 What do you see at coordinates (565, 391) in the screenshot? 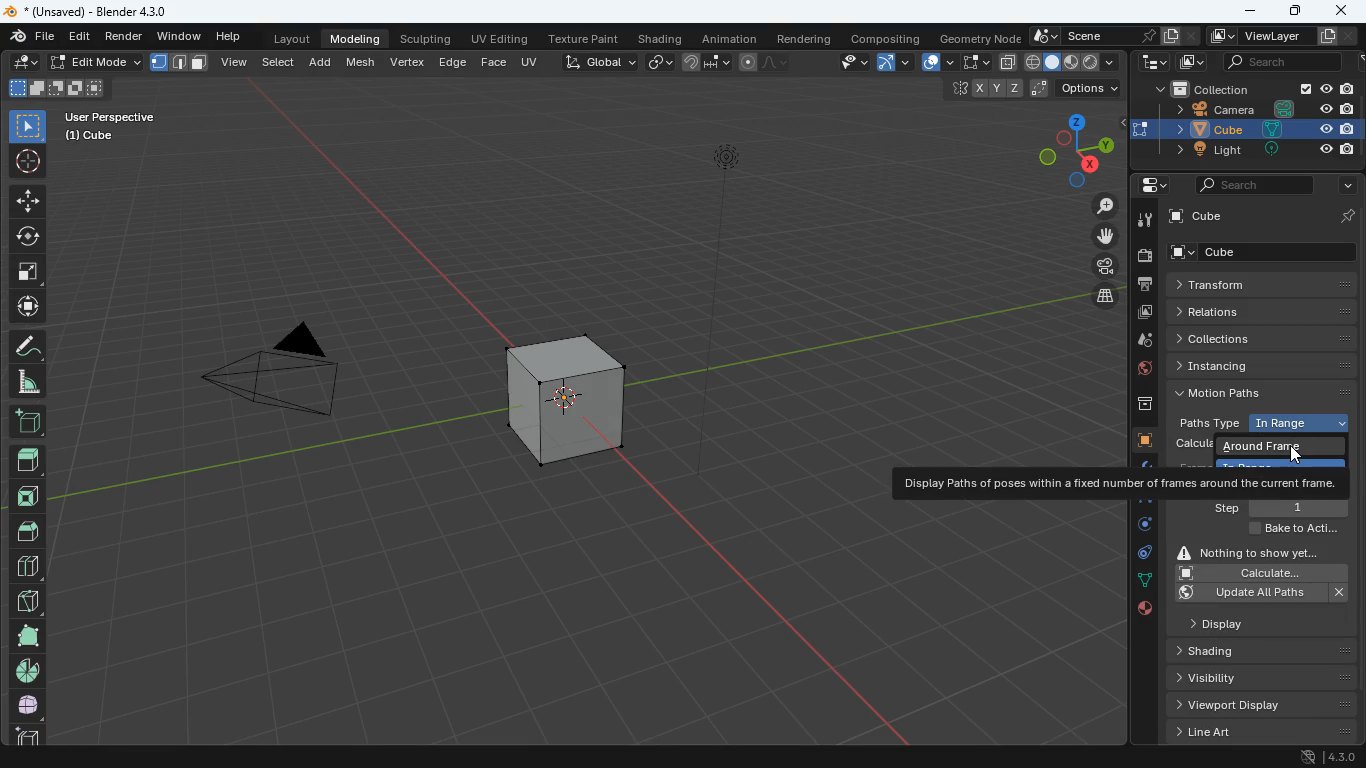
I see `cube` at bounding box center [565, 391].